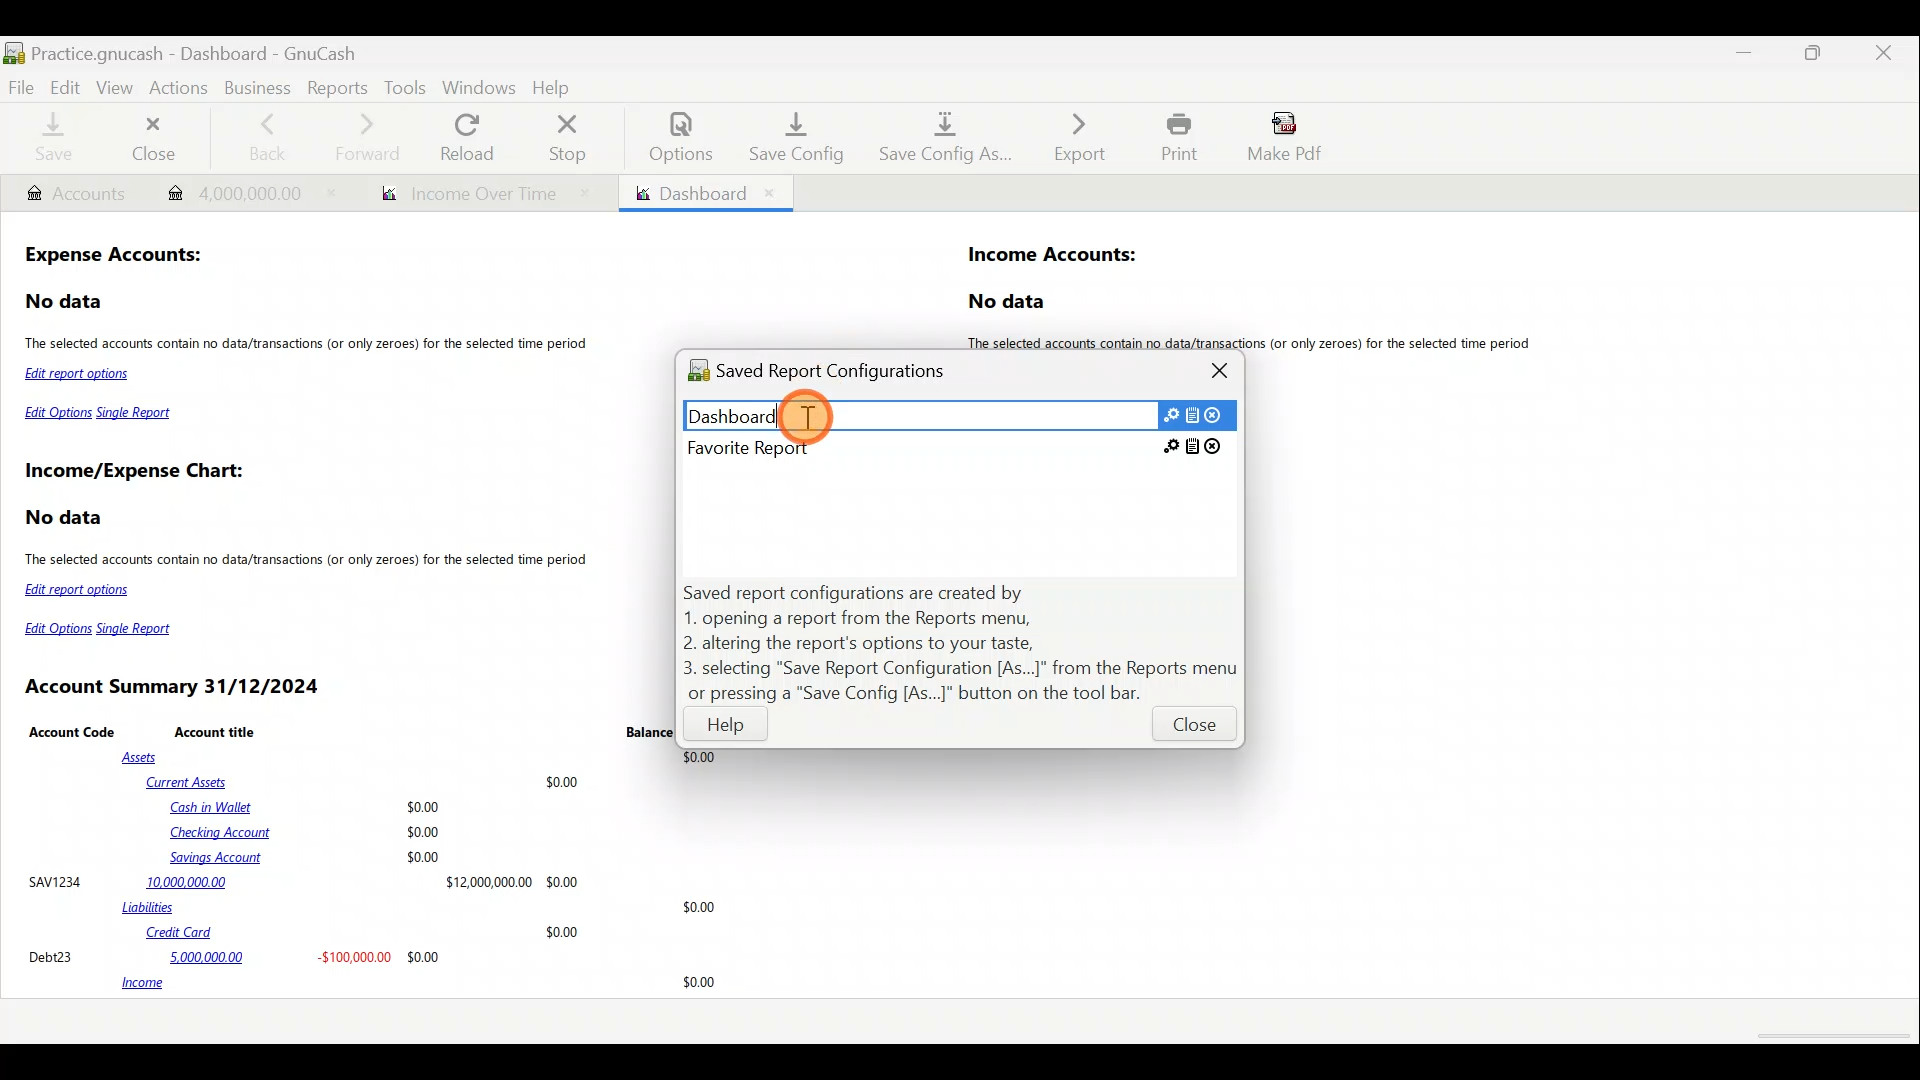 This screenshot has width=1920, height=1080. Describe the element at coordinates (134, 473) in the screenshot. I see `Income/Expense Chart:` at that location.